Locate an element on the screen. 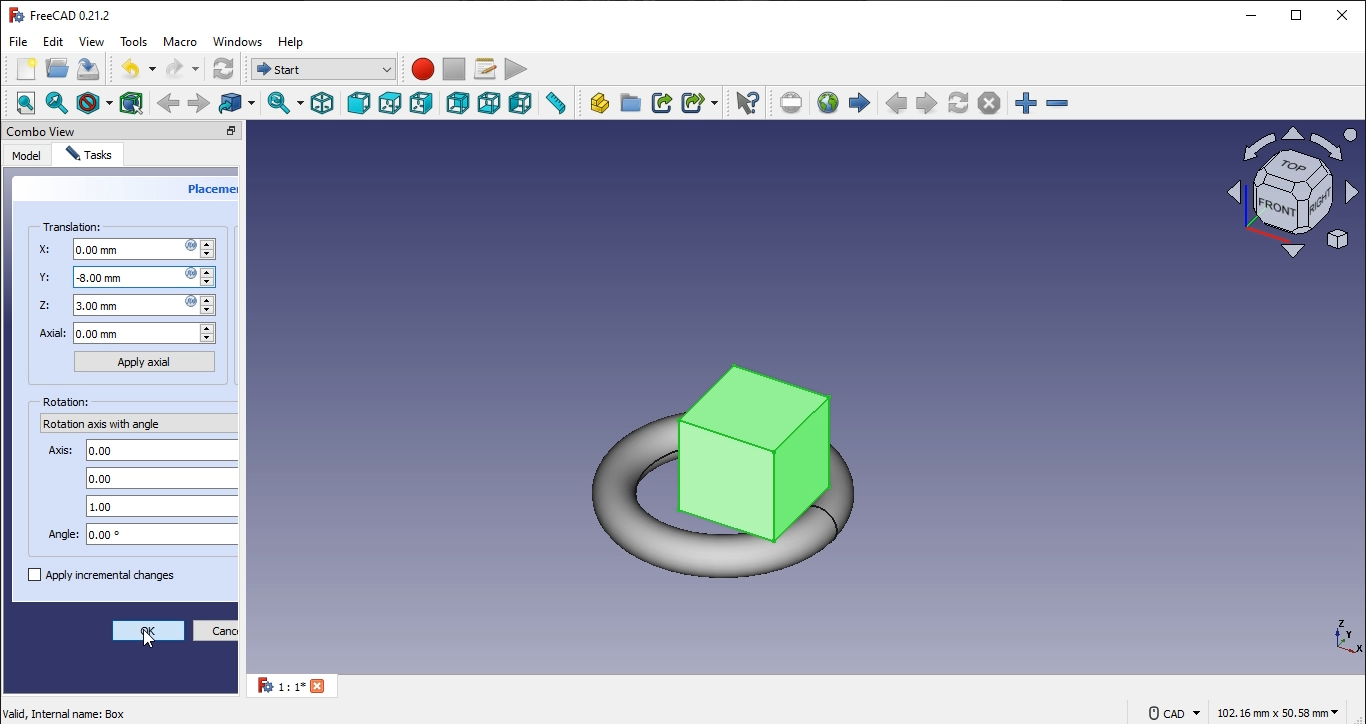  rotation axis with angle is located at coordinates (108, 426).